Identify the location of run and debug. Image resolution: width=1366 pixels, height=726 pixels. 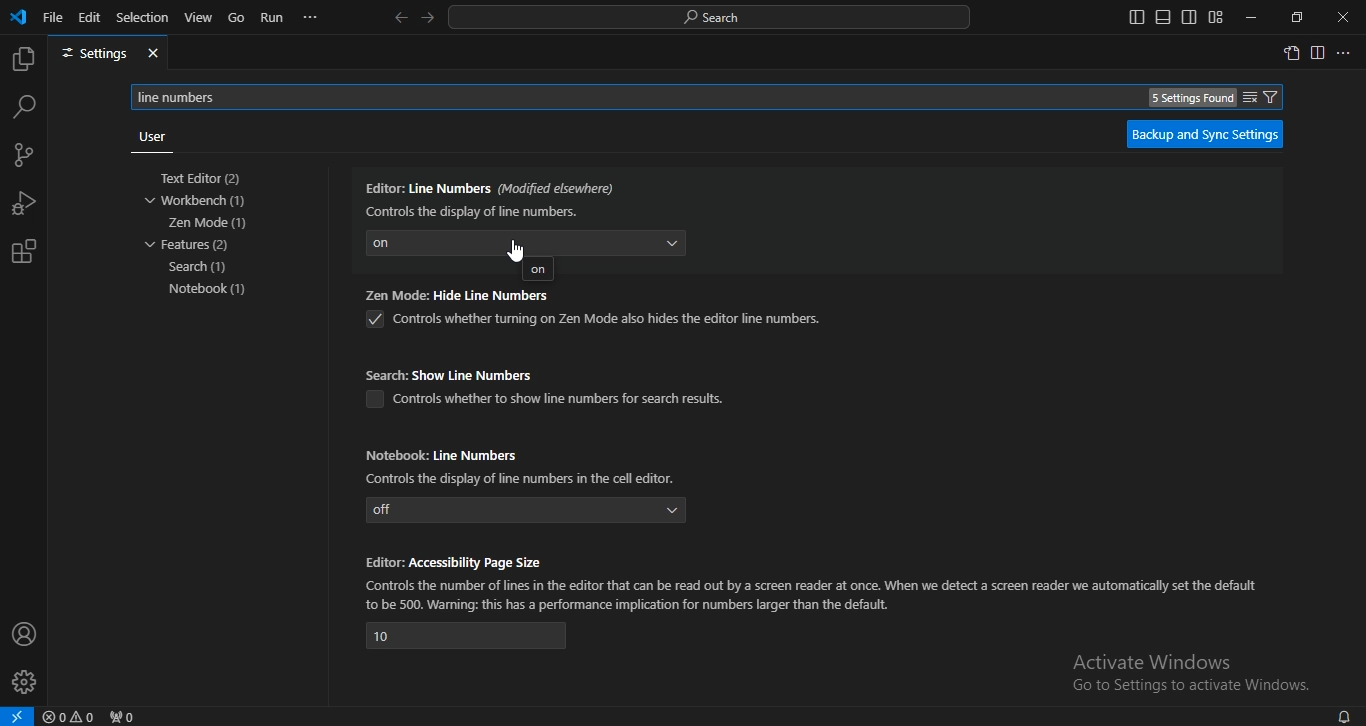
(24, 206).